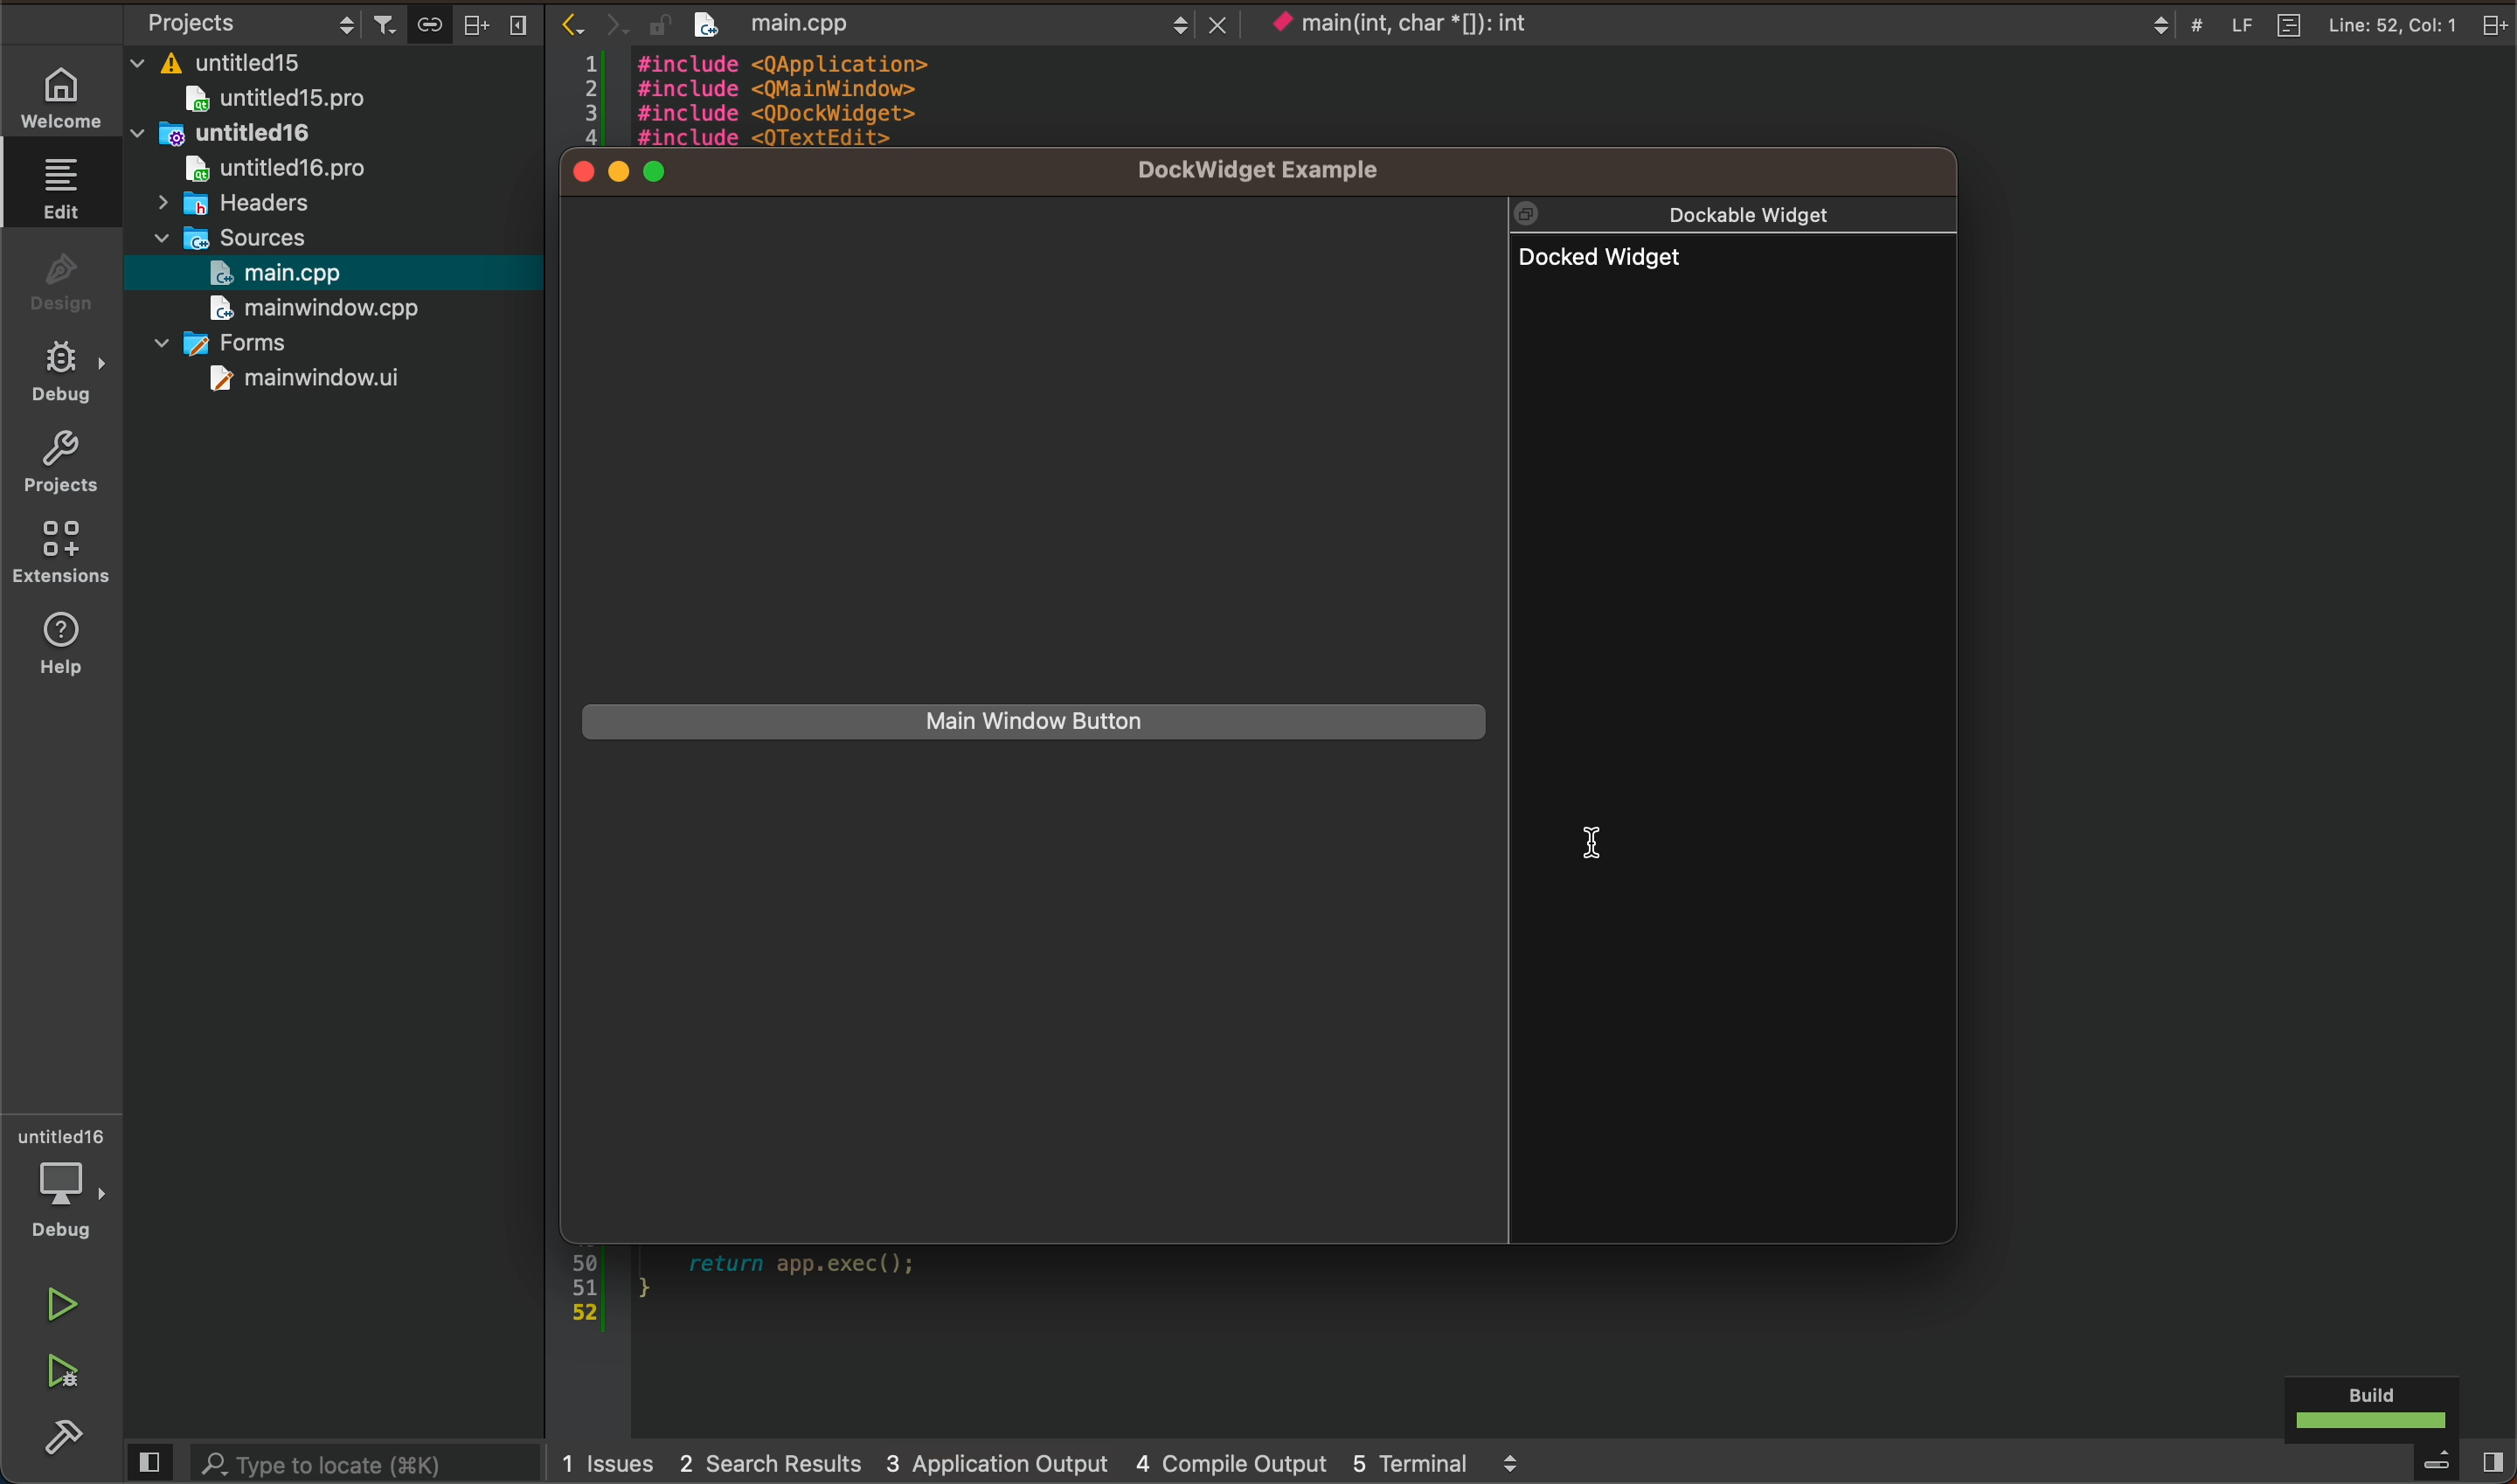 The width and height of the screenshot is (2517, 1484). I want to click on file info, so click(2320, 24).